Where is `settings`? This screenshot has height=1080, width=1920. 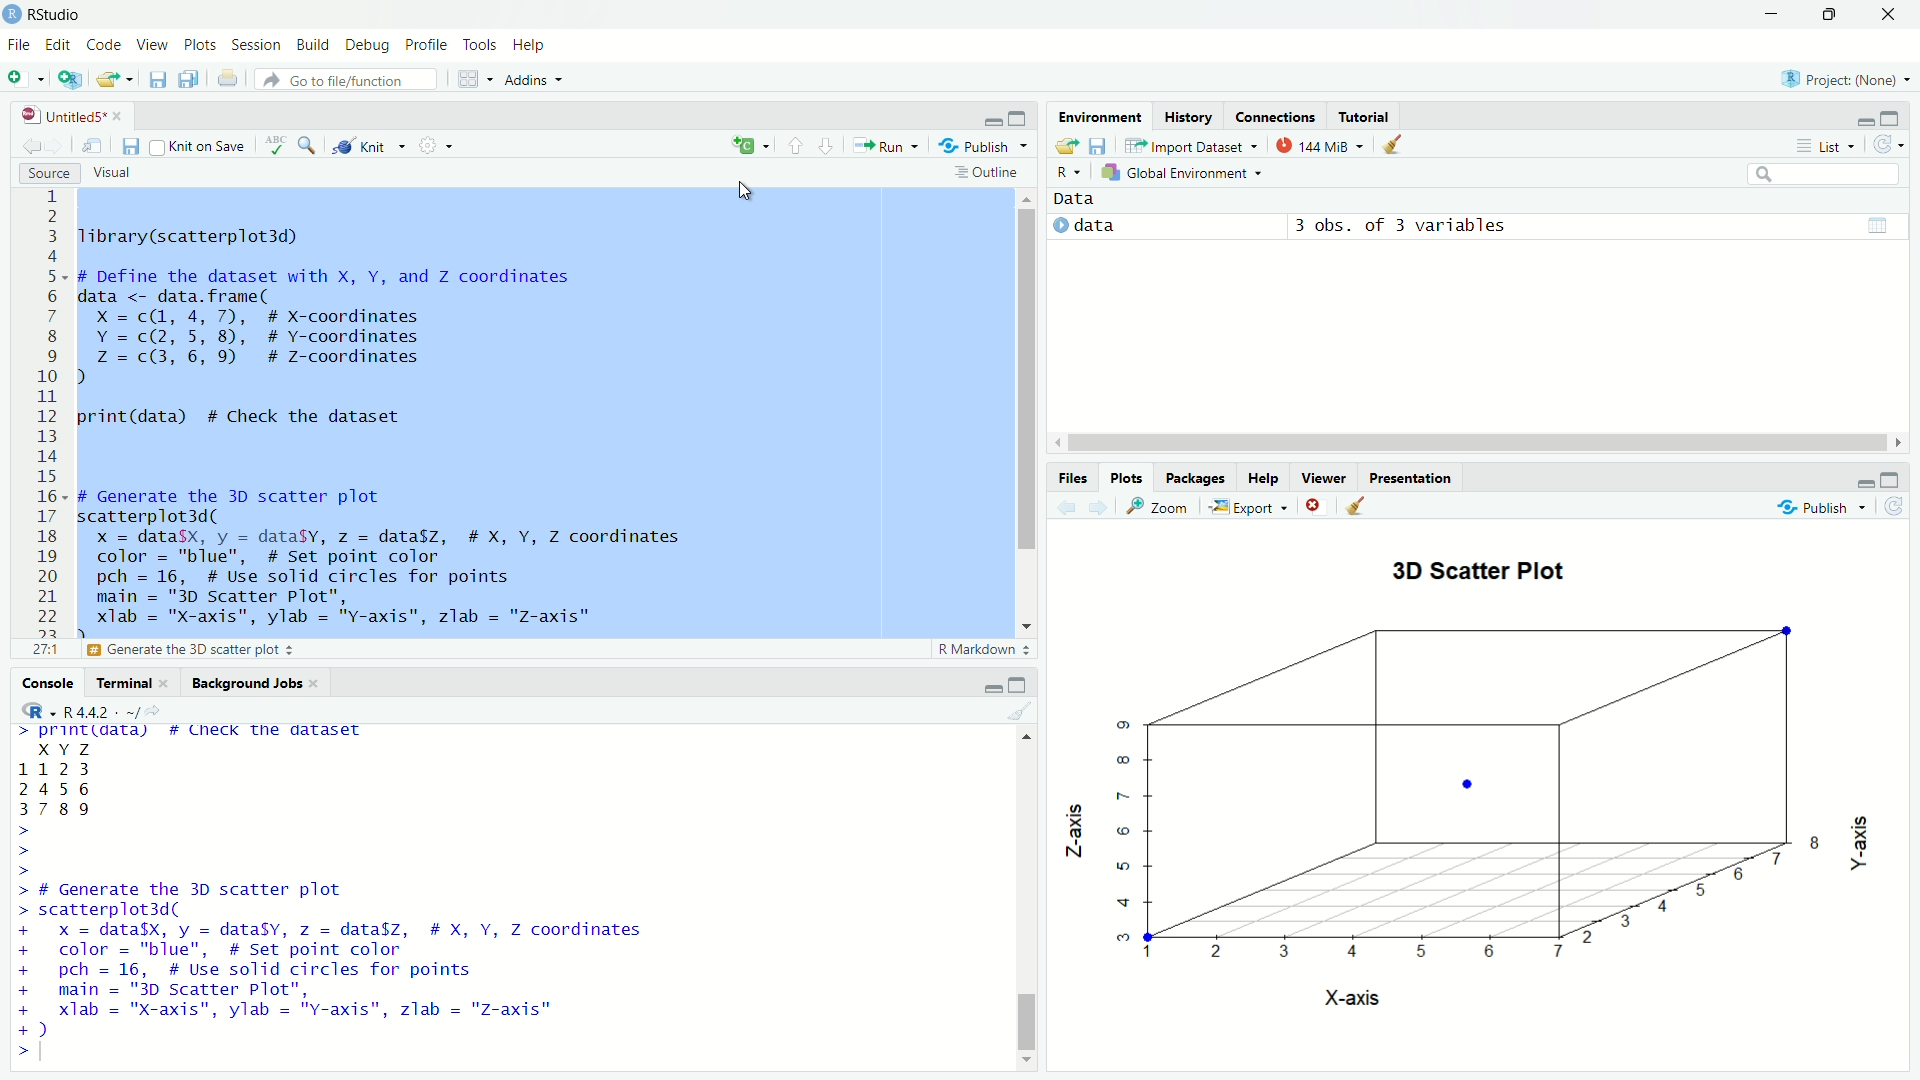
settings is located at coordinates (435, 144).